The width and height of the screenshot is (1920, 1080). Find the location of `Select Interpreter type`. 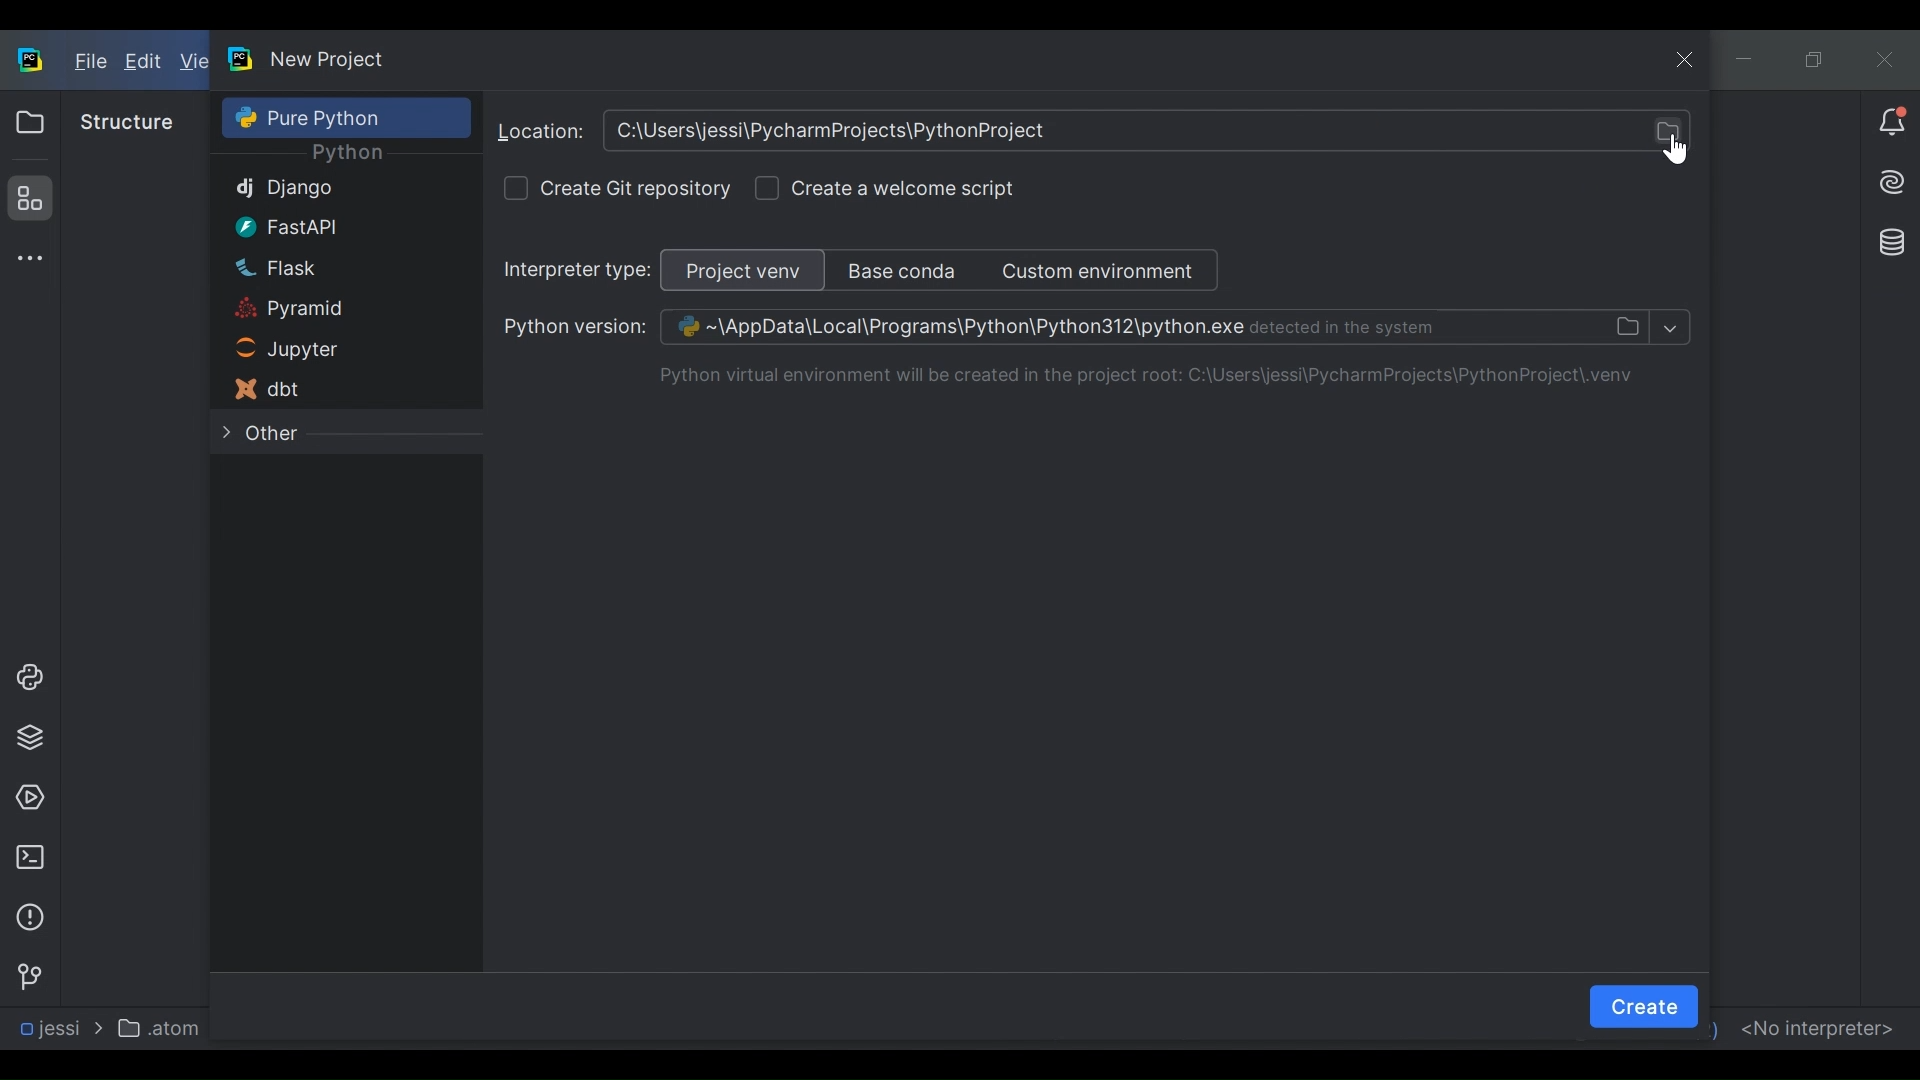

Select Interpreter type is located at coordinates (580, 272).